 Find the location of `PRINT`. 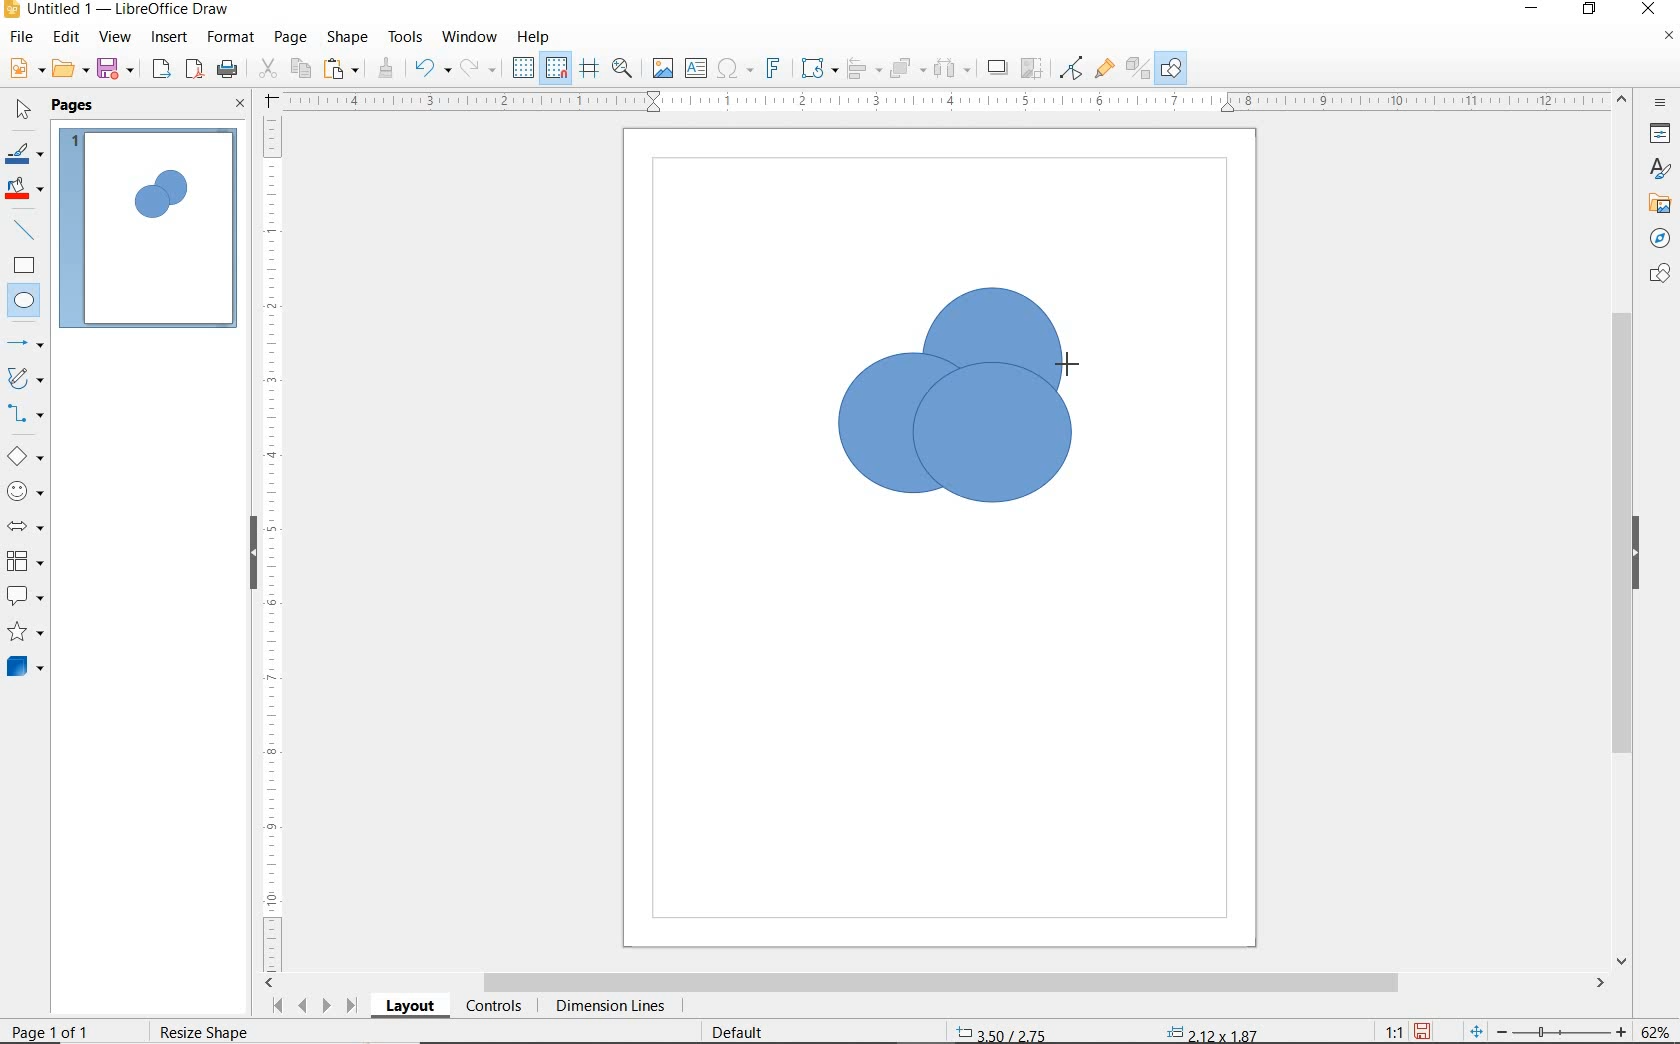

PRINT is located at coordinates (228, 69).